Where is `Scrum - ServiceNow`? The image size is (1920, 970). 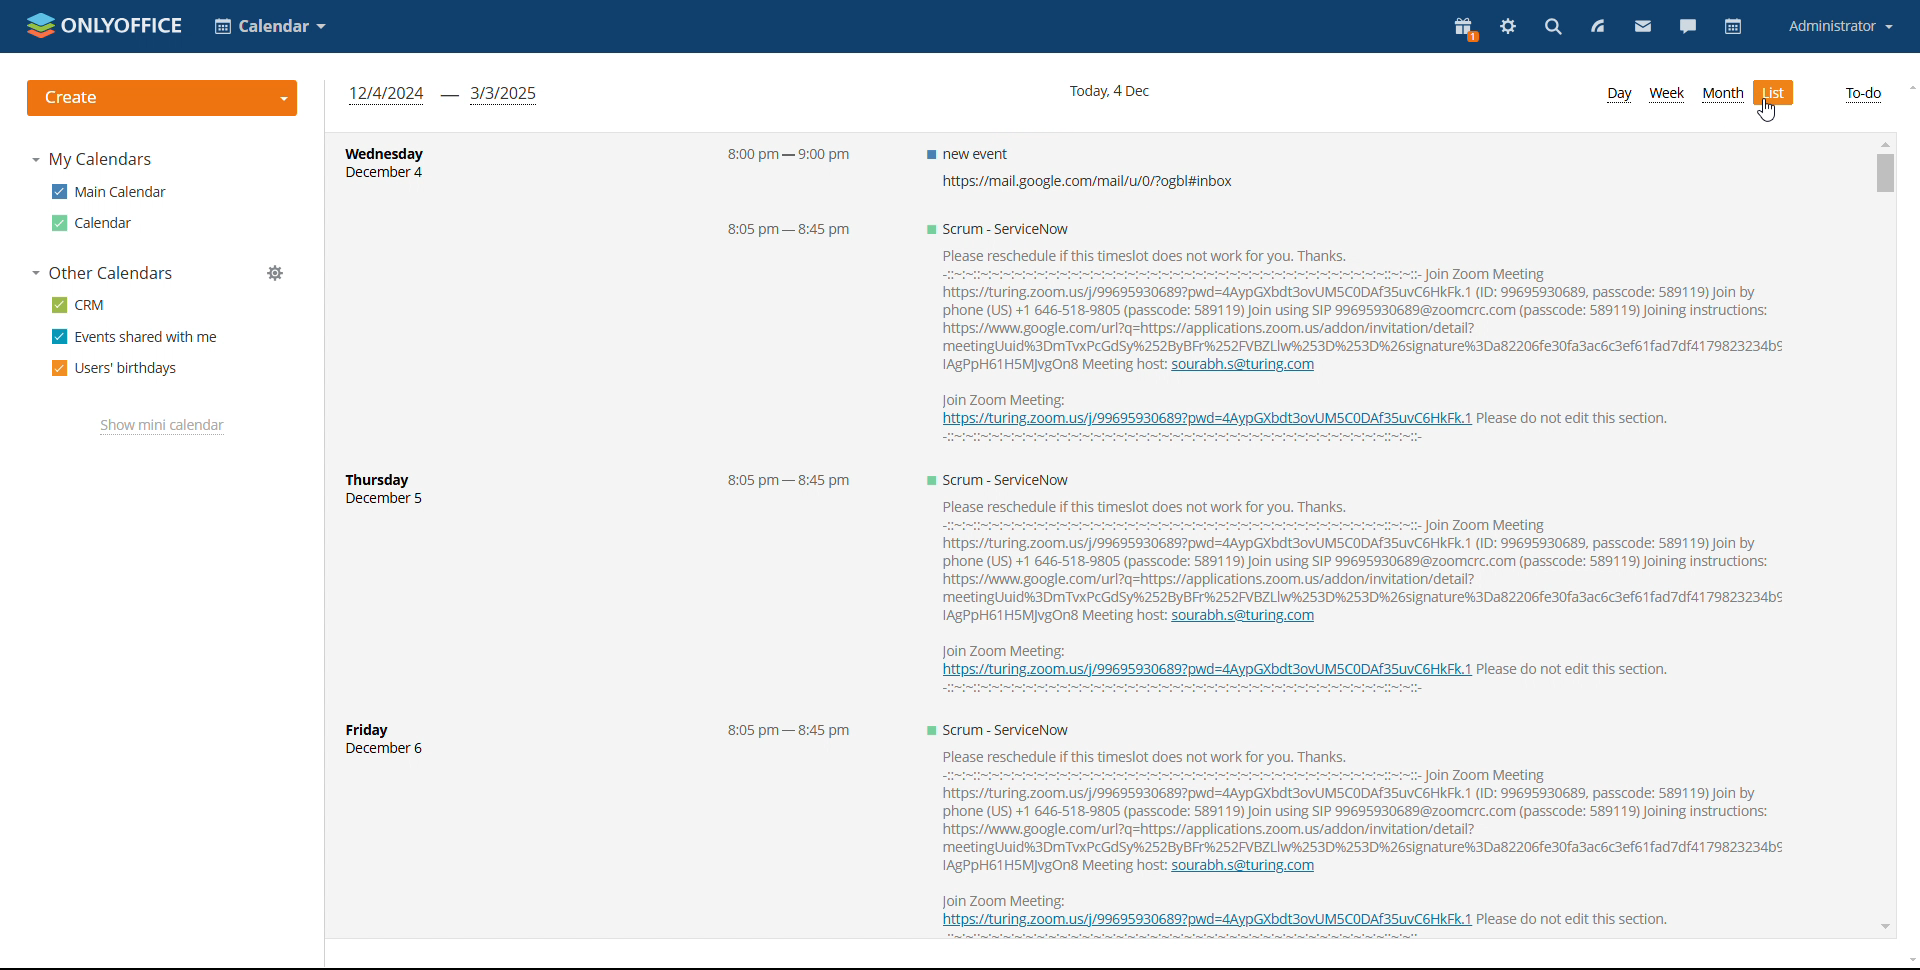
Scrum - ServiceNow is located at coordinates (996, 229).